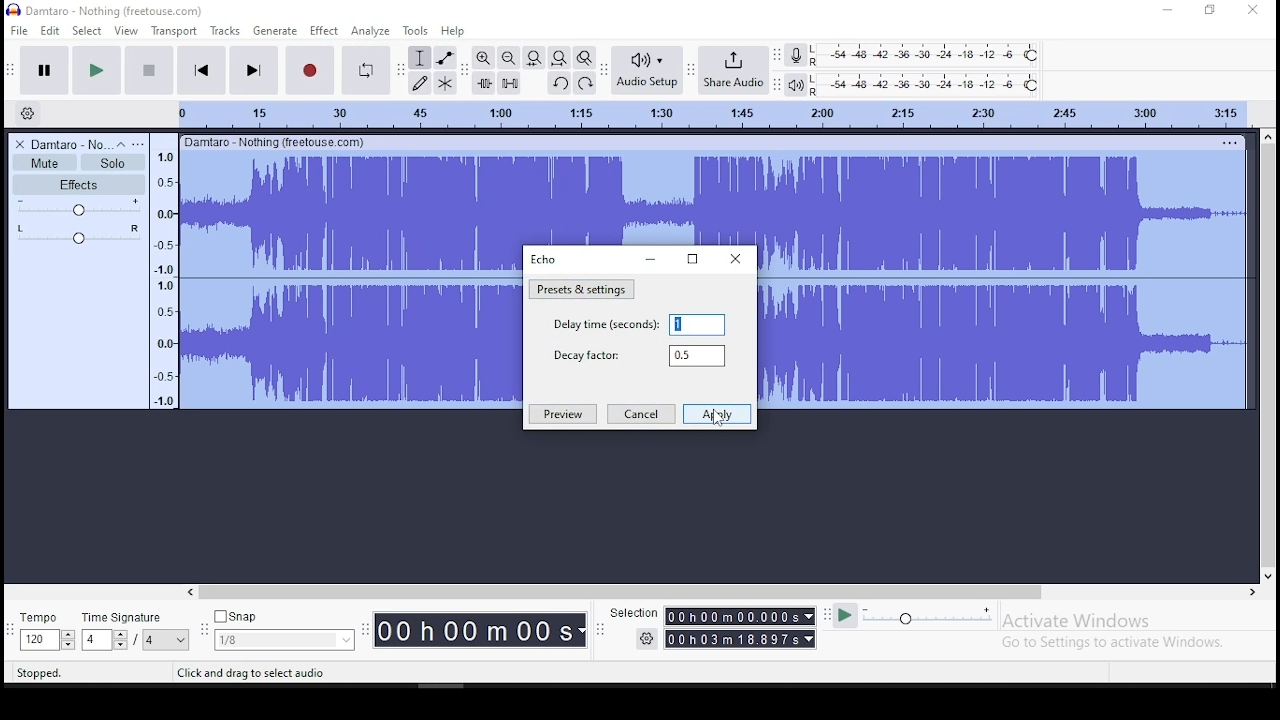  What do you see at coordinates (45, 162) in the screenshot?
I see `mute` at bounding box center [45, 162].